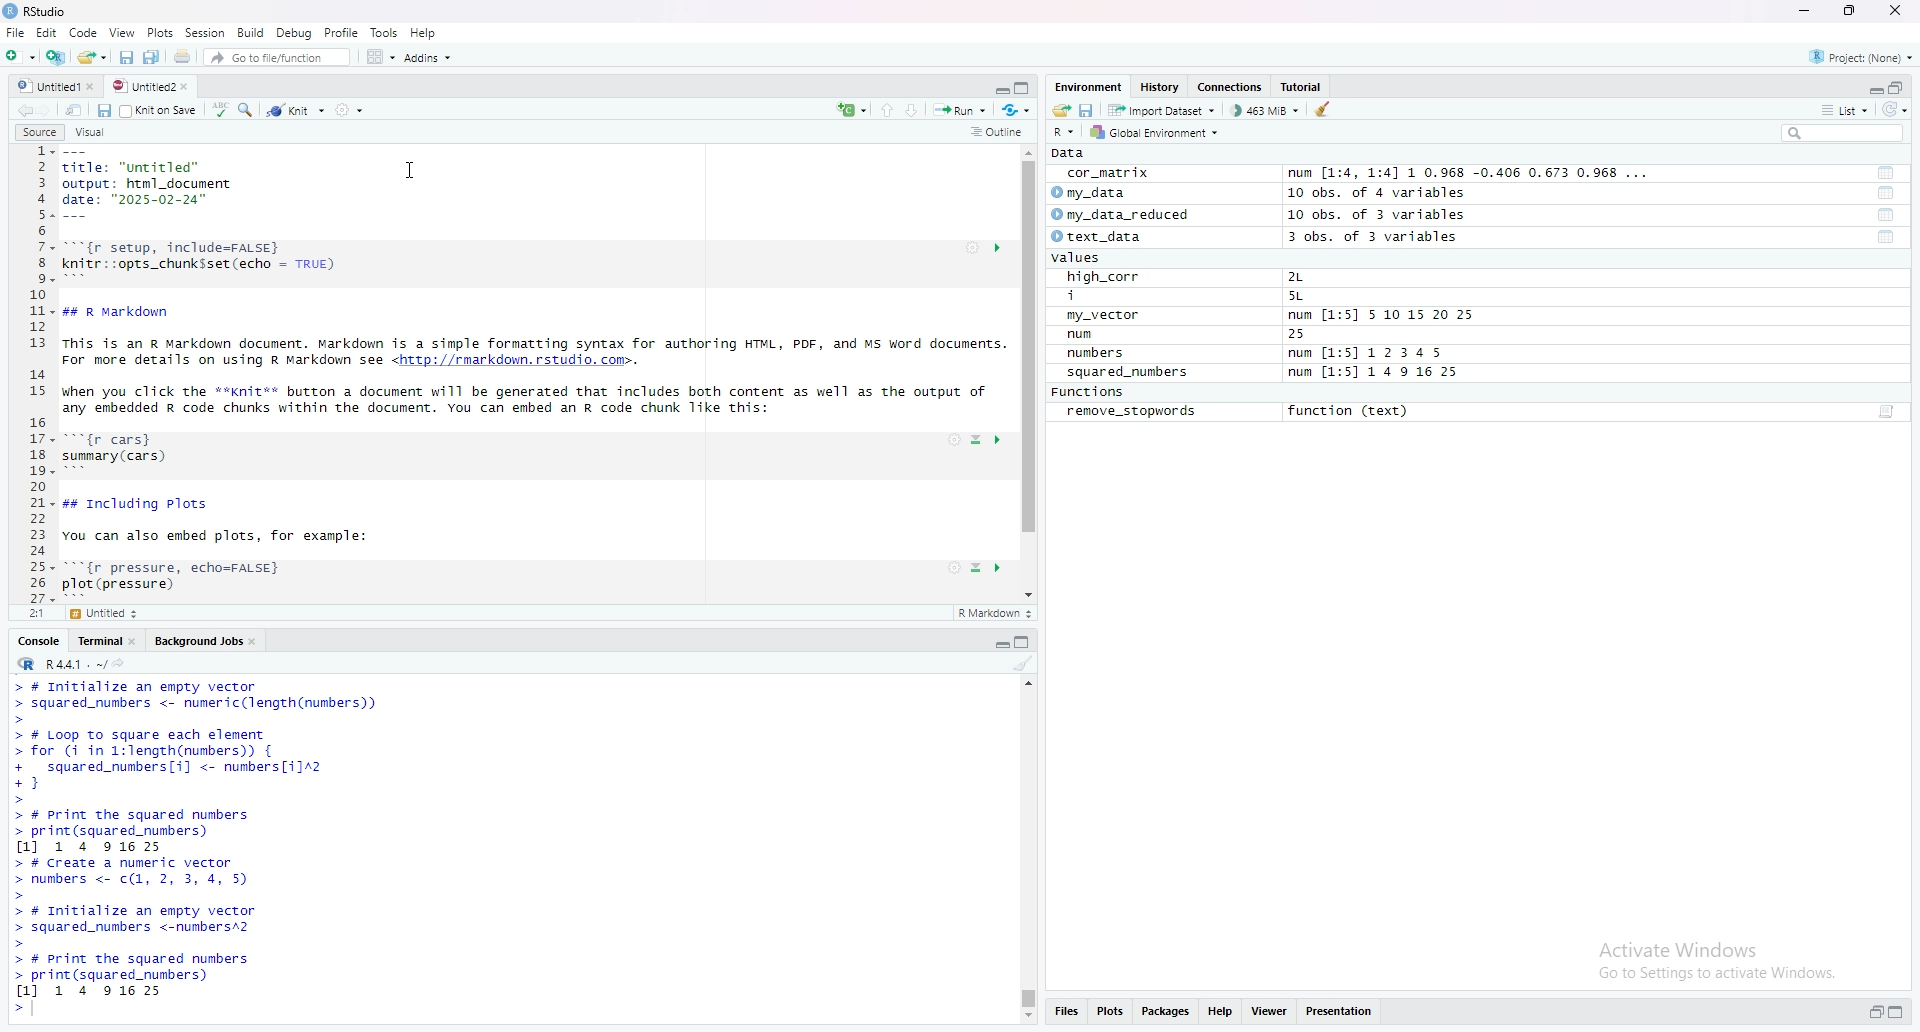 Image resolution: width=1920 pixels, height=1032 pixels. What do you see at coordinates (1862, 55) in the screenshot?
I see `Project none` at bounding box center [1862, 55].